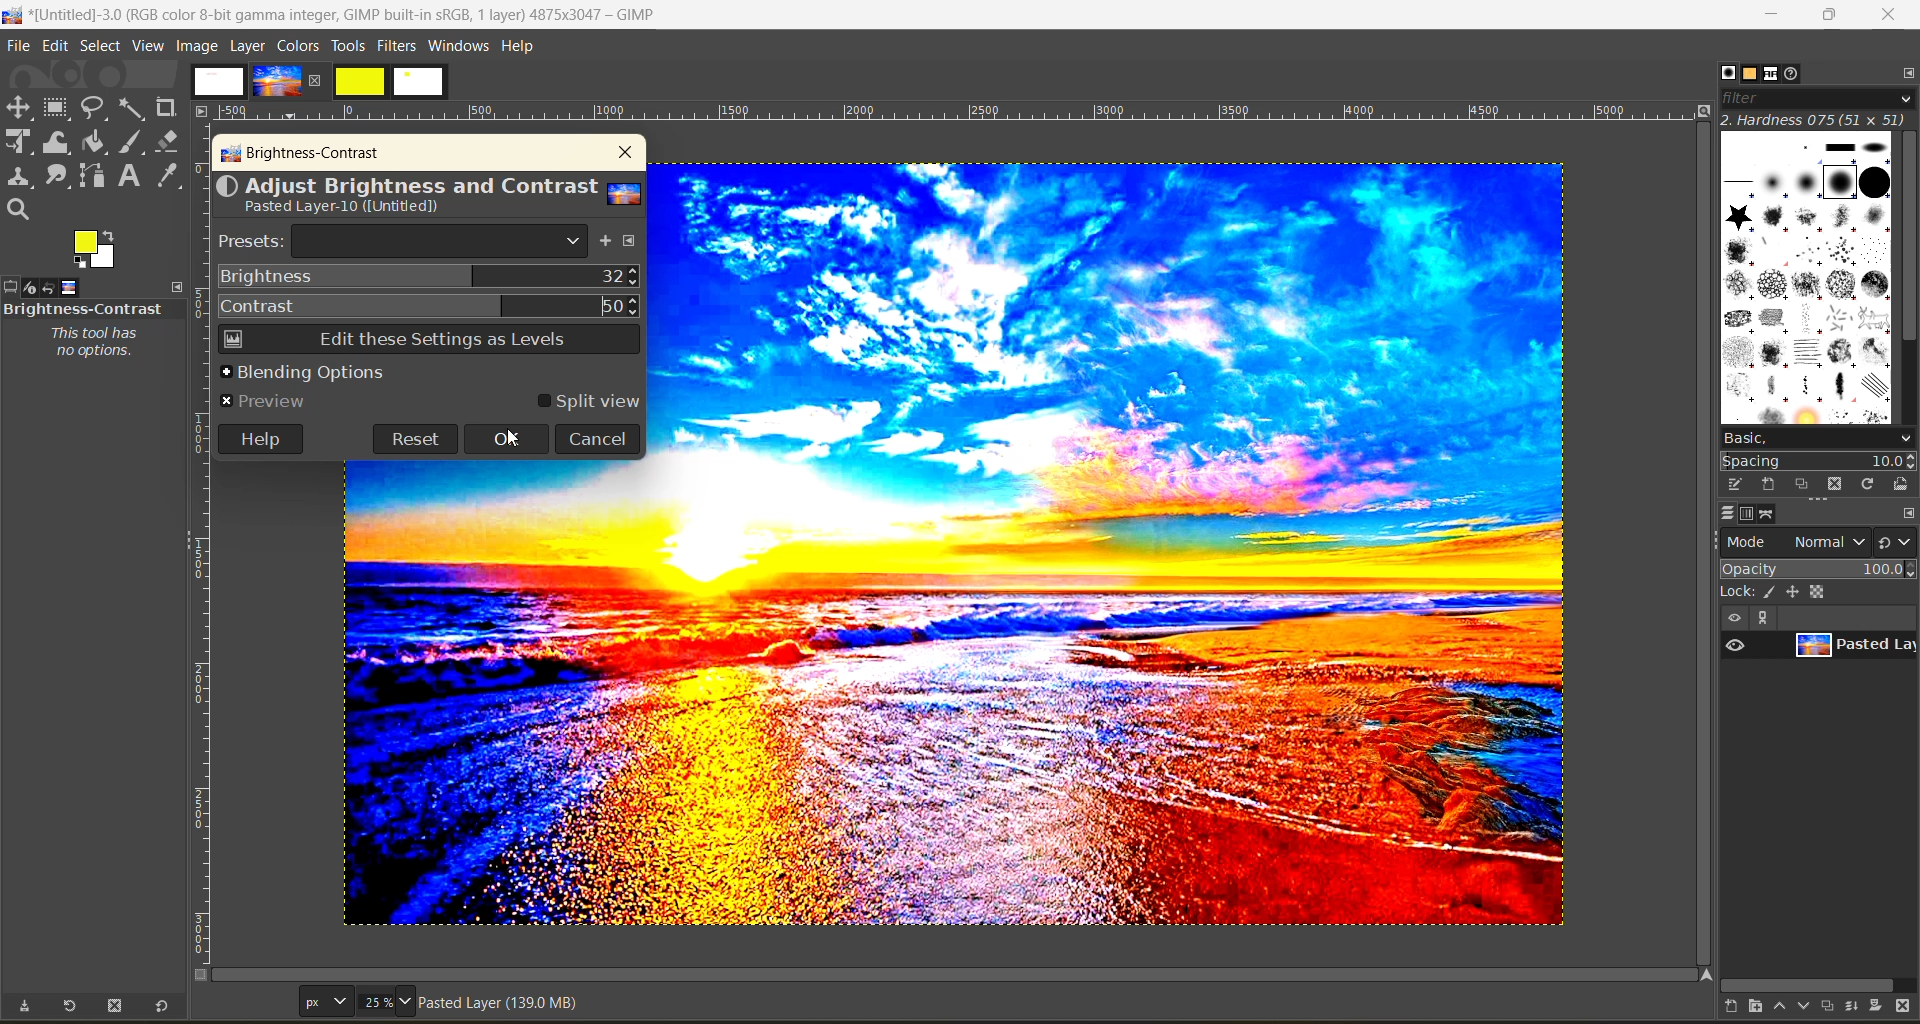  I want to click on close, so click(621, 153).